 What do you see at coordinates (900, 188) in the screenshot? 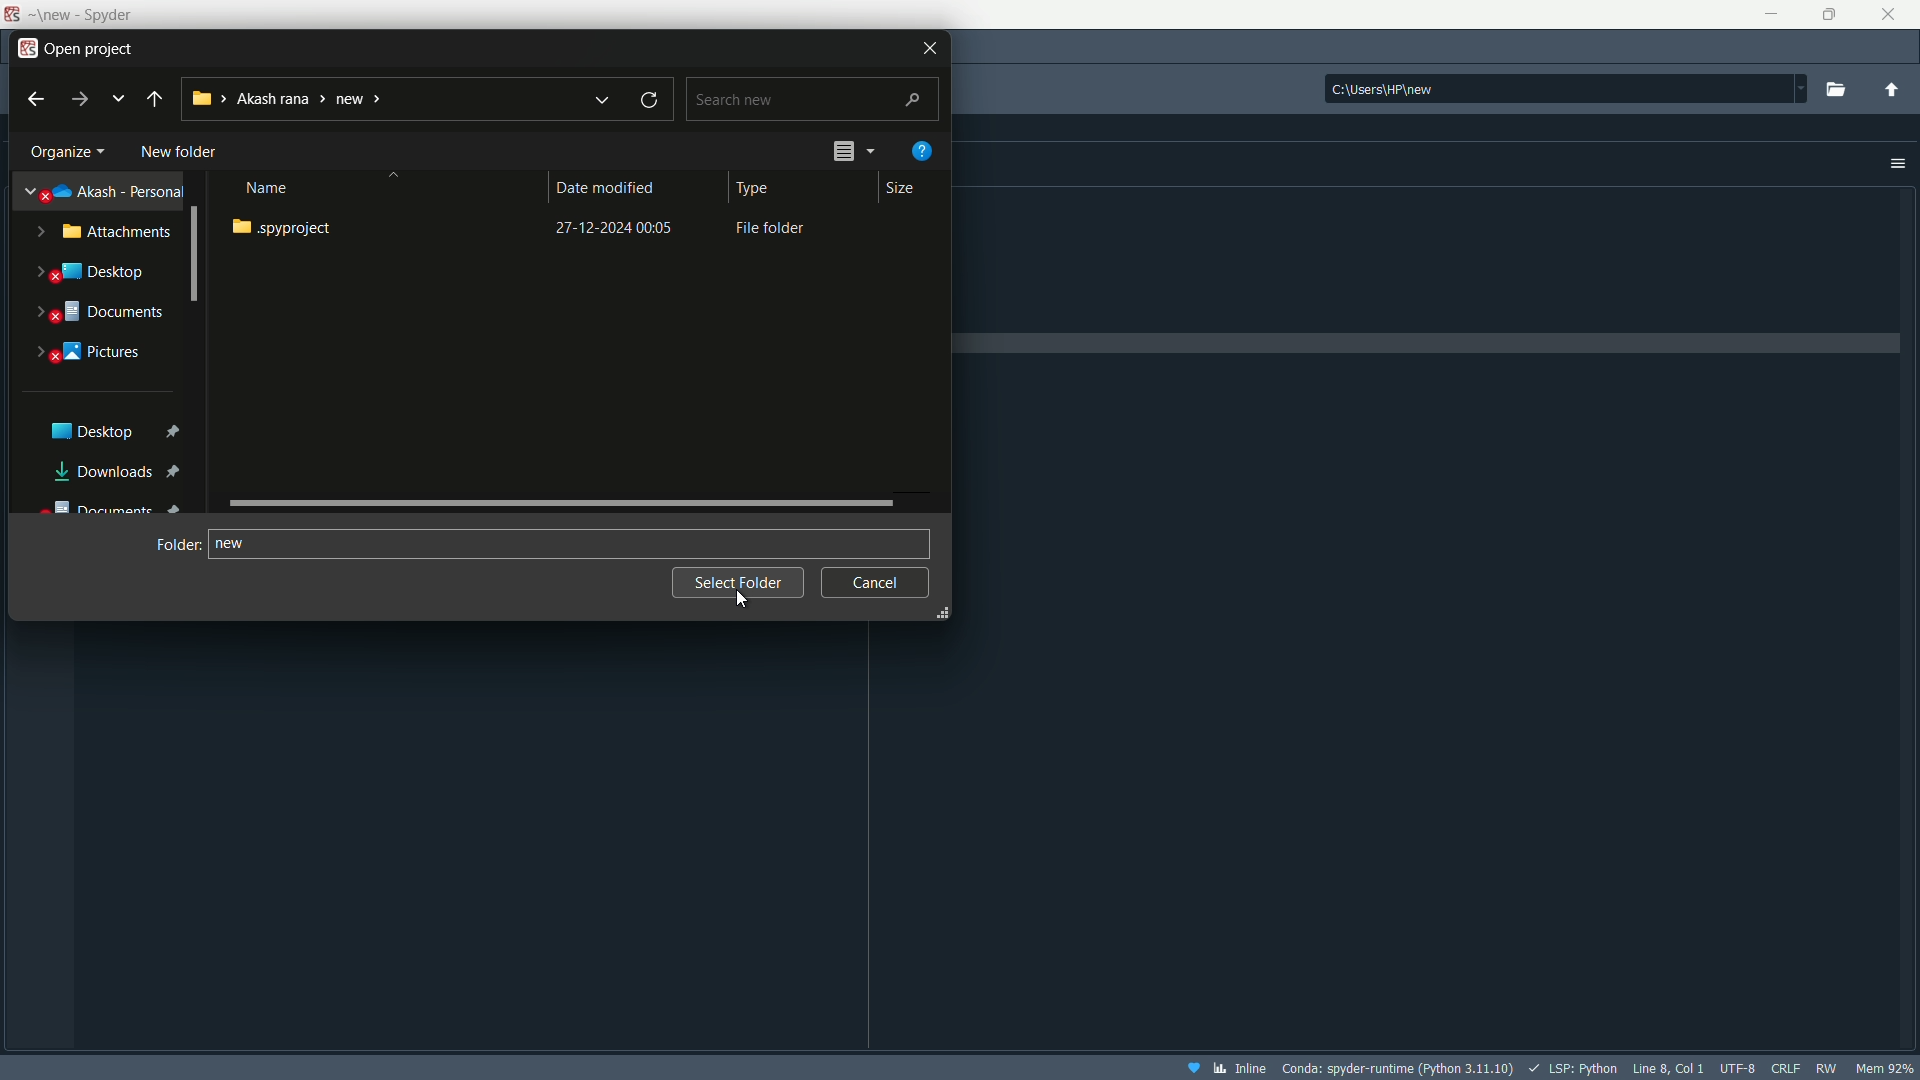
I see `size.` at bounding box center [900, 188].